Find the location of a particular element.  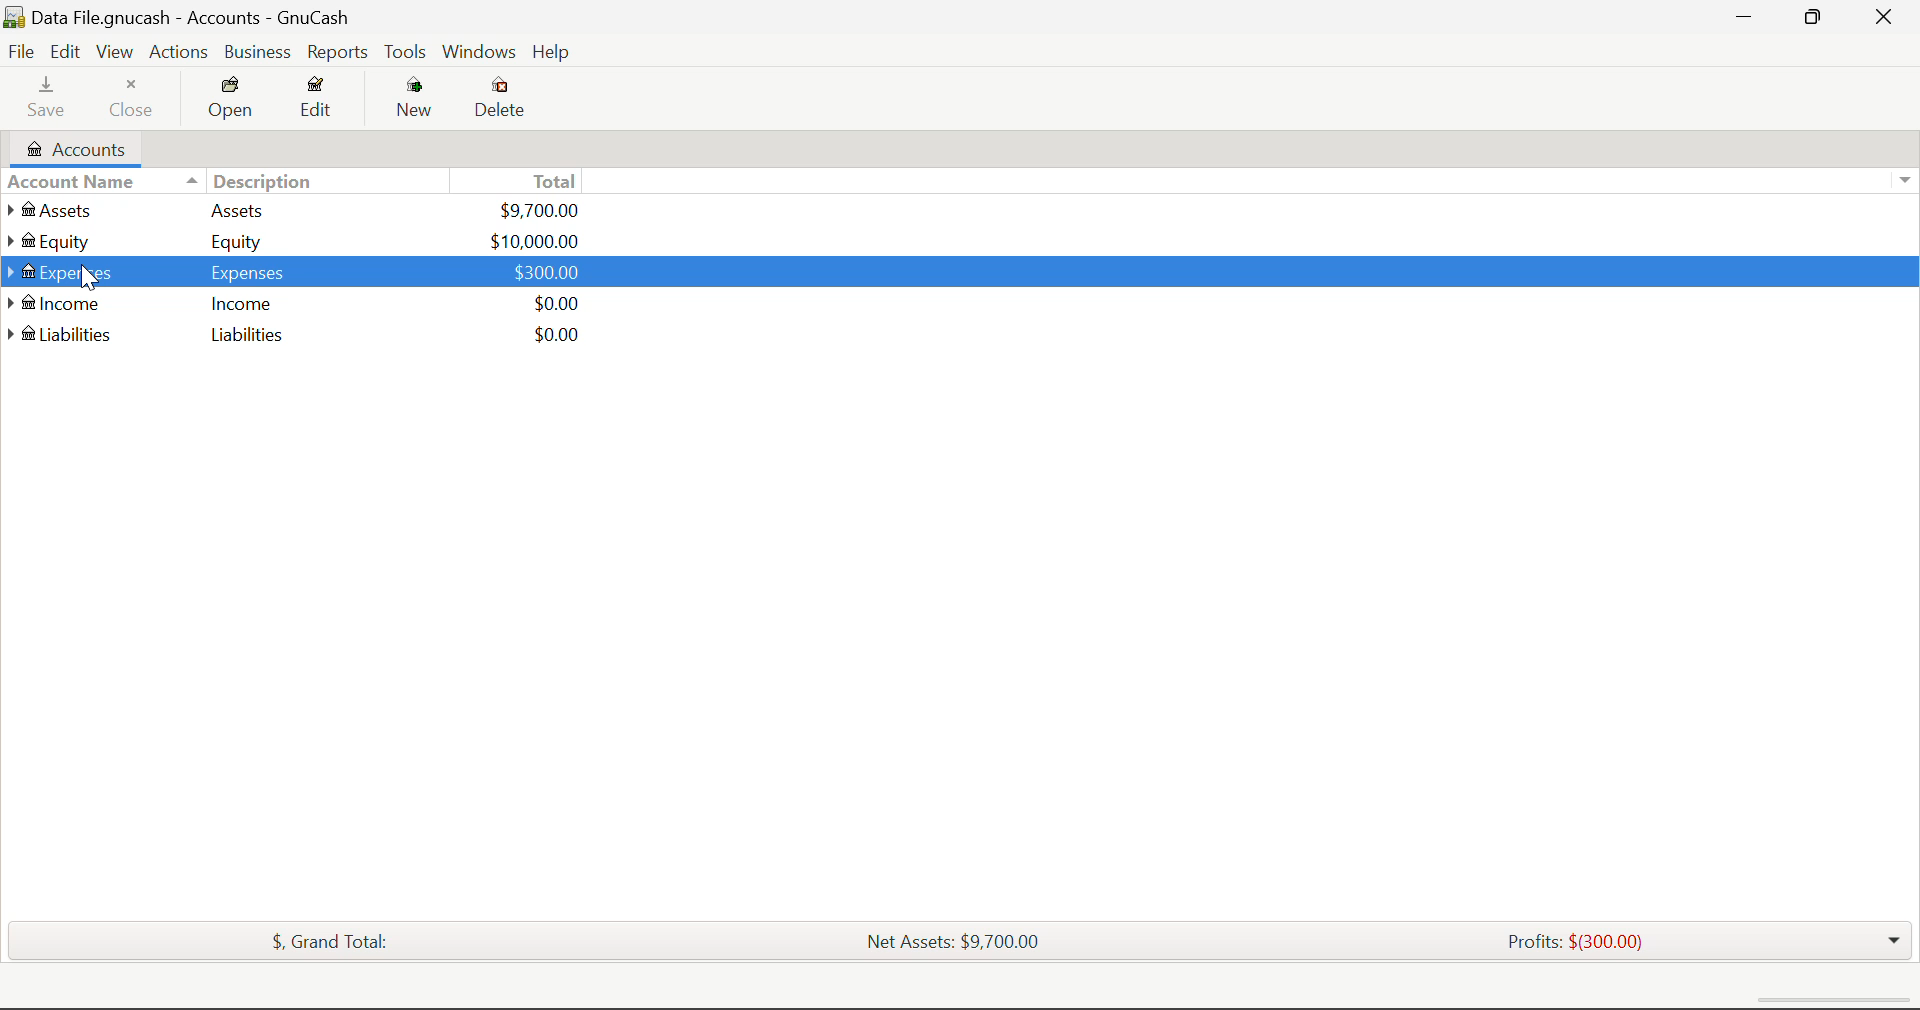

Description is located at coordinates (254, 183).